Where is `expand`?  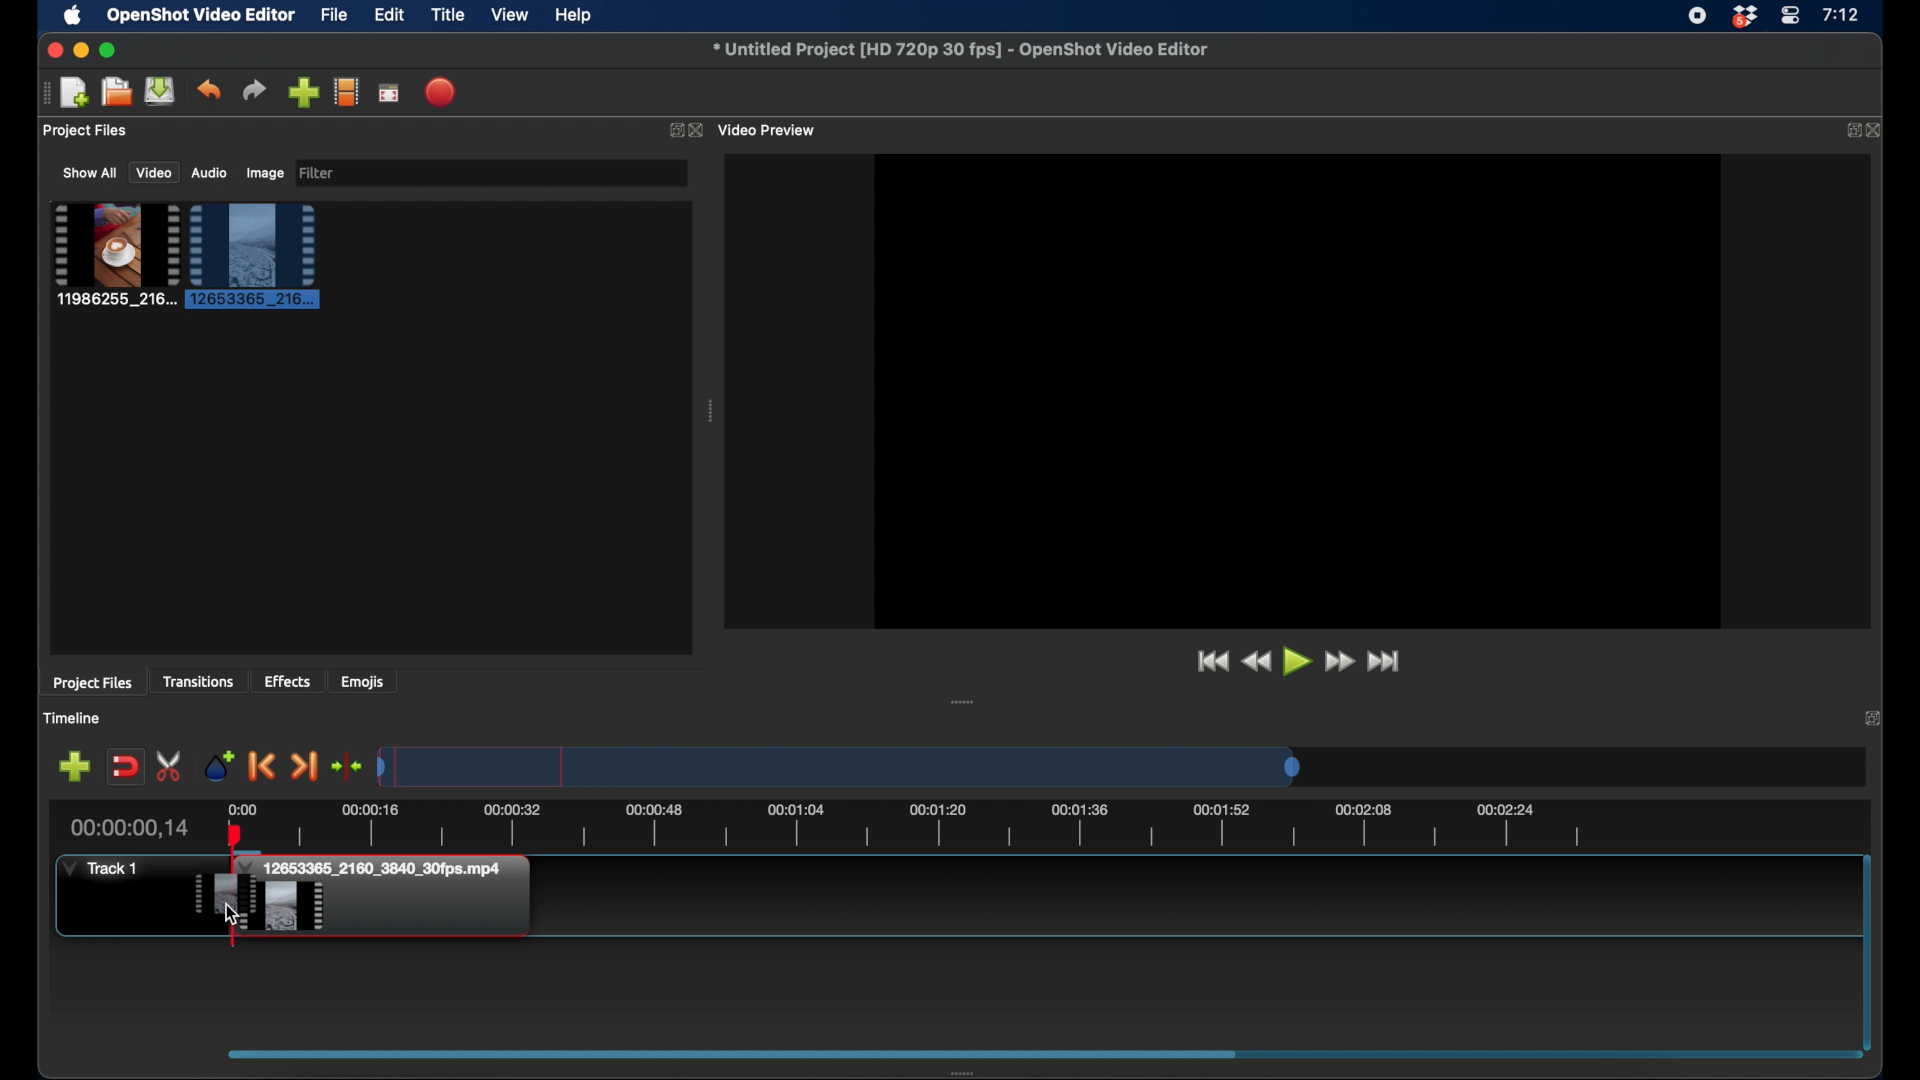 expand is located at coordinates (1852, 131).